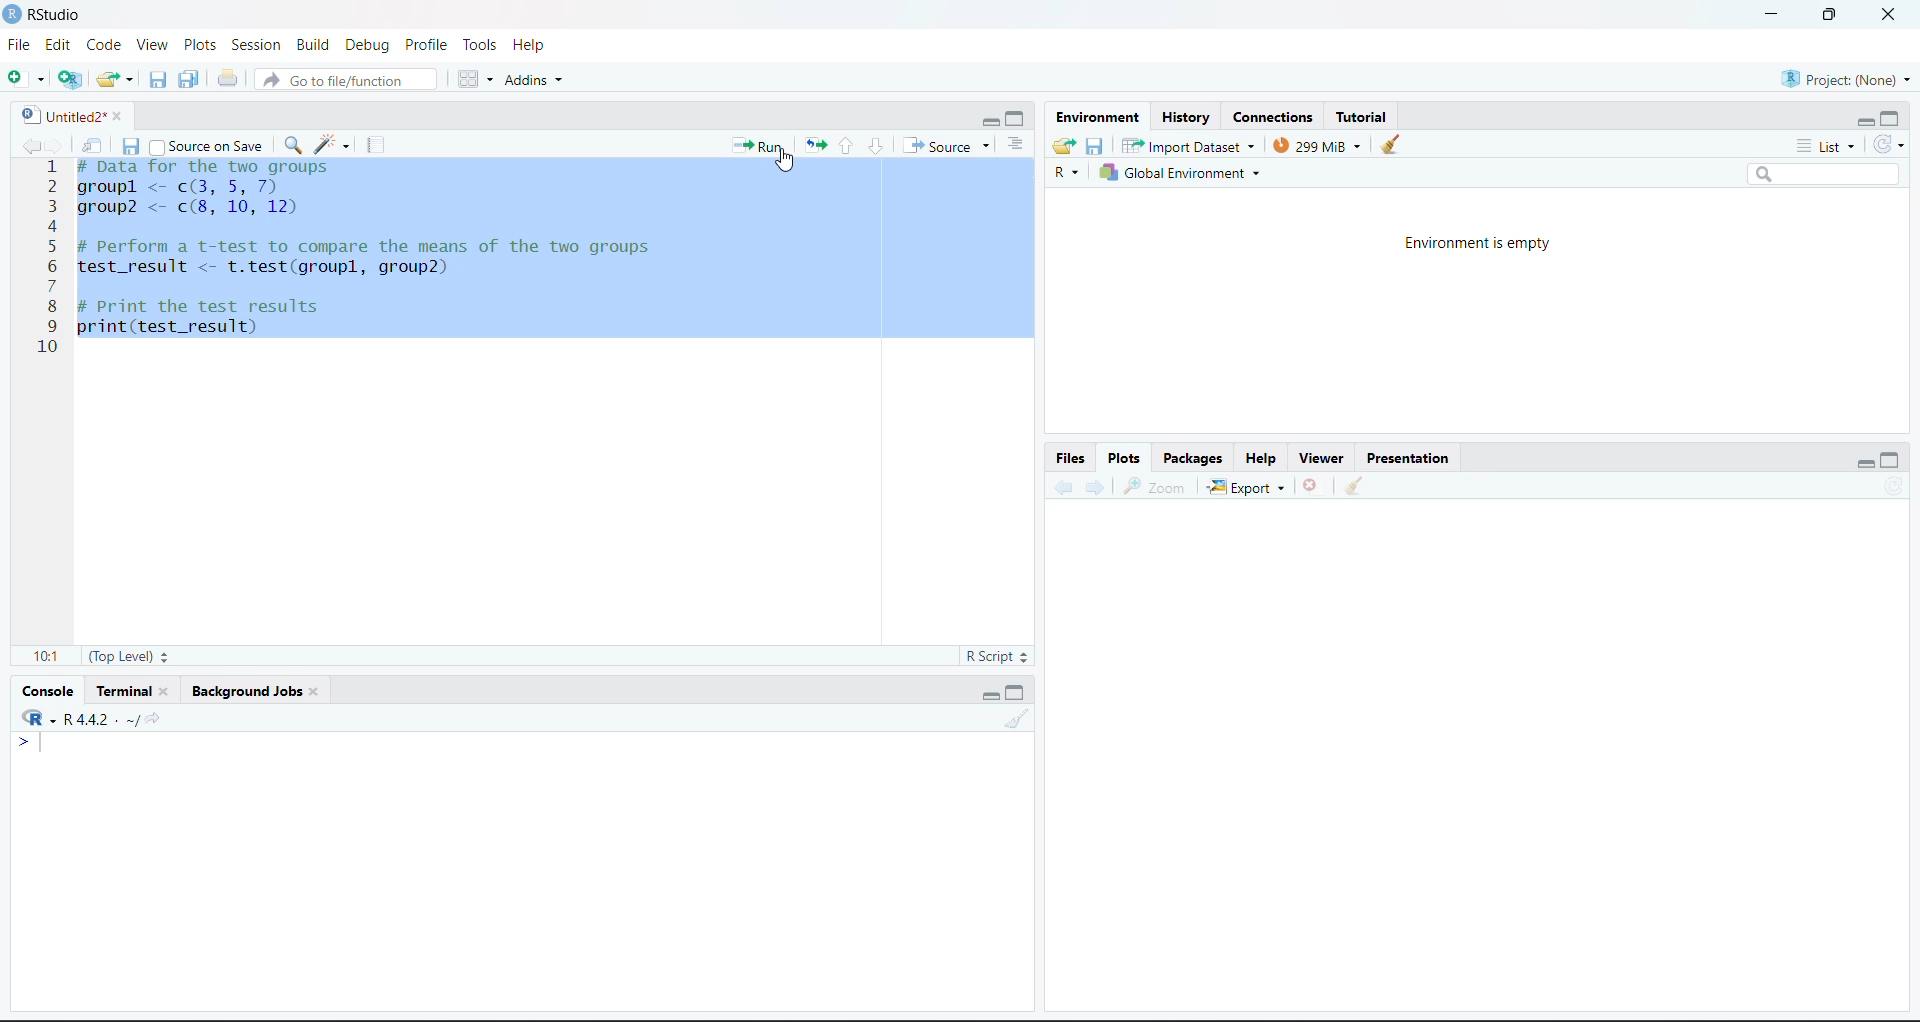  I want to click on History, so click(1187, 117).